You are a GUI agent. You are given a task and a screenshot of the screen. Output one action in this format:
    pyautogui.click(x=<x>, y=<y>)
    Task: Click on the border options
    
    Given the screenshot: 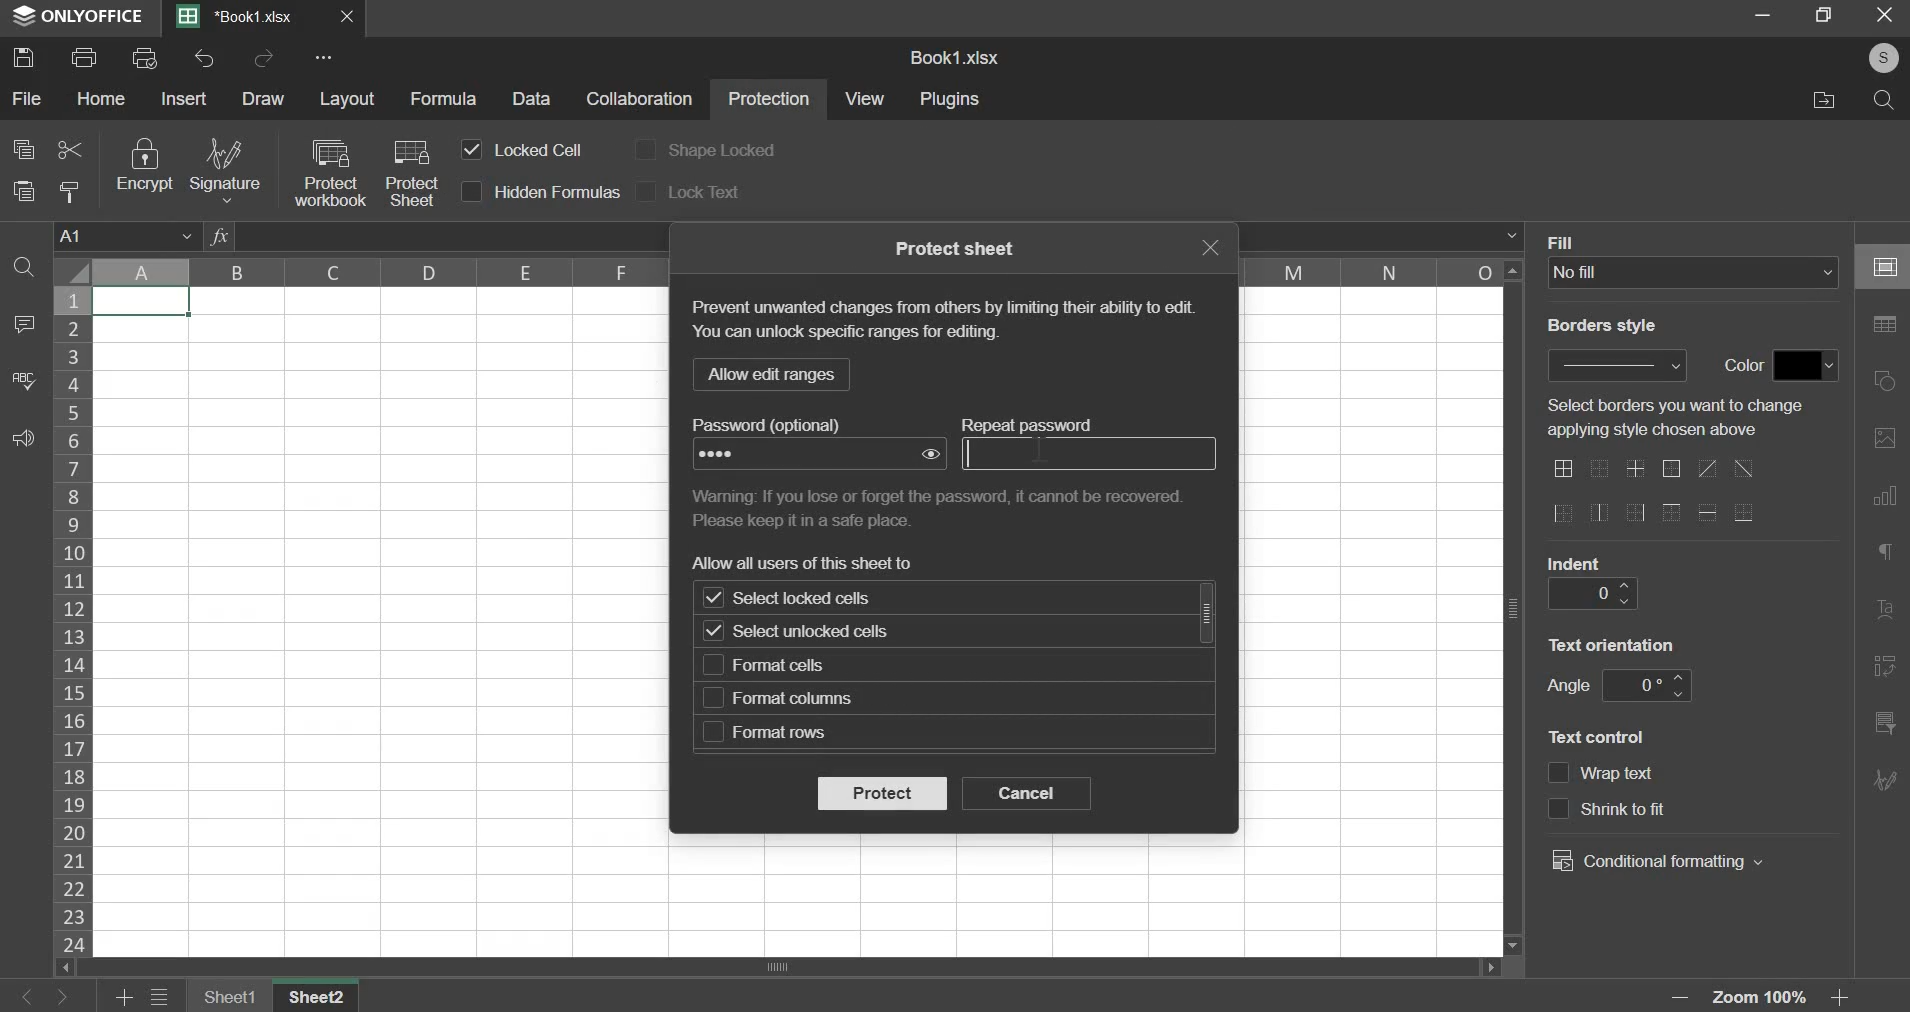 What is the action you would take?
    pyautogui.click(x=1599, y=513)
    